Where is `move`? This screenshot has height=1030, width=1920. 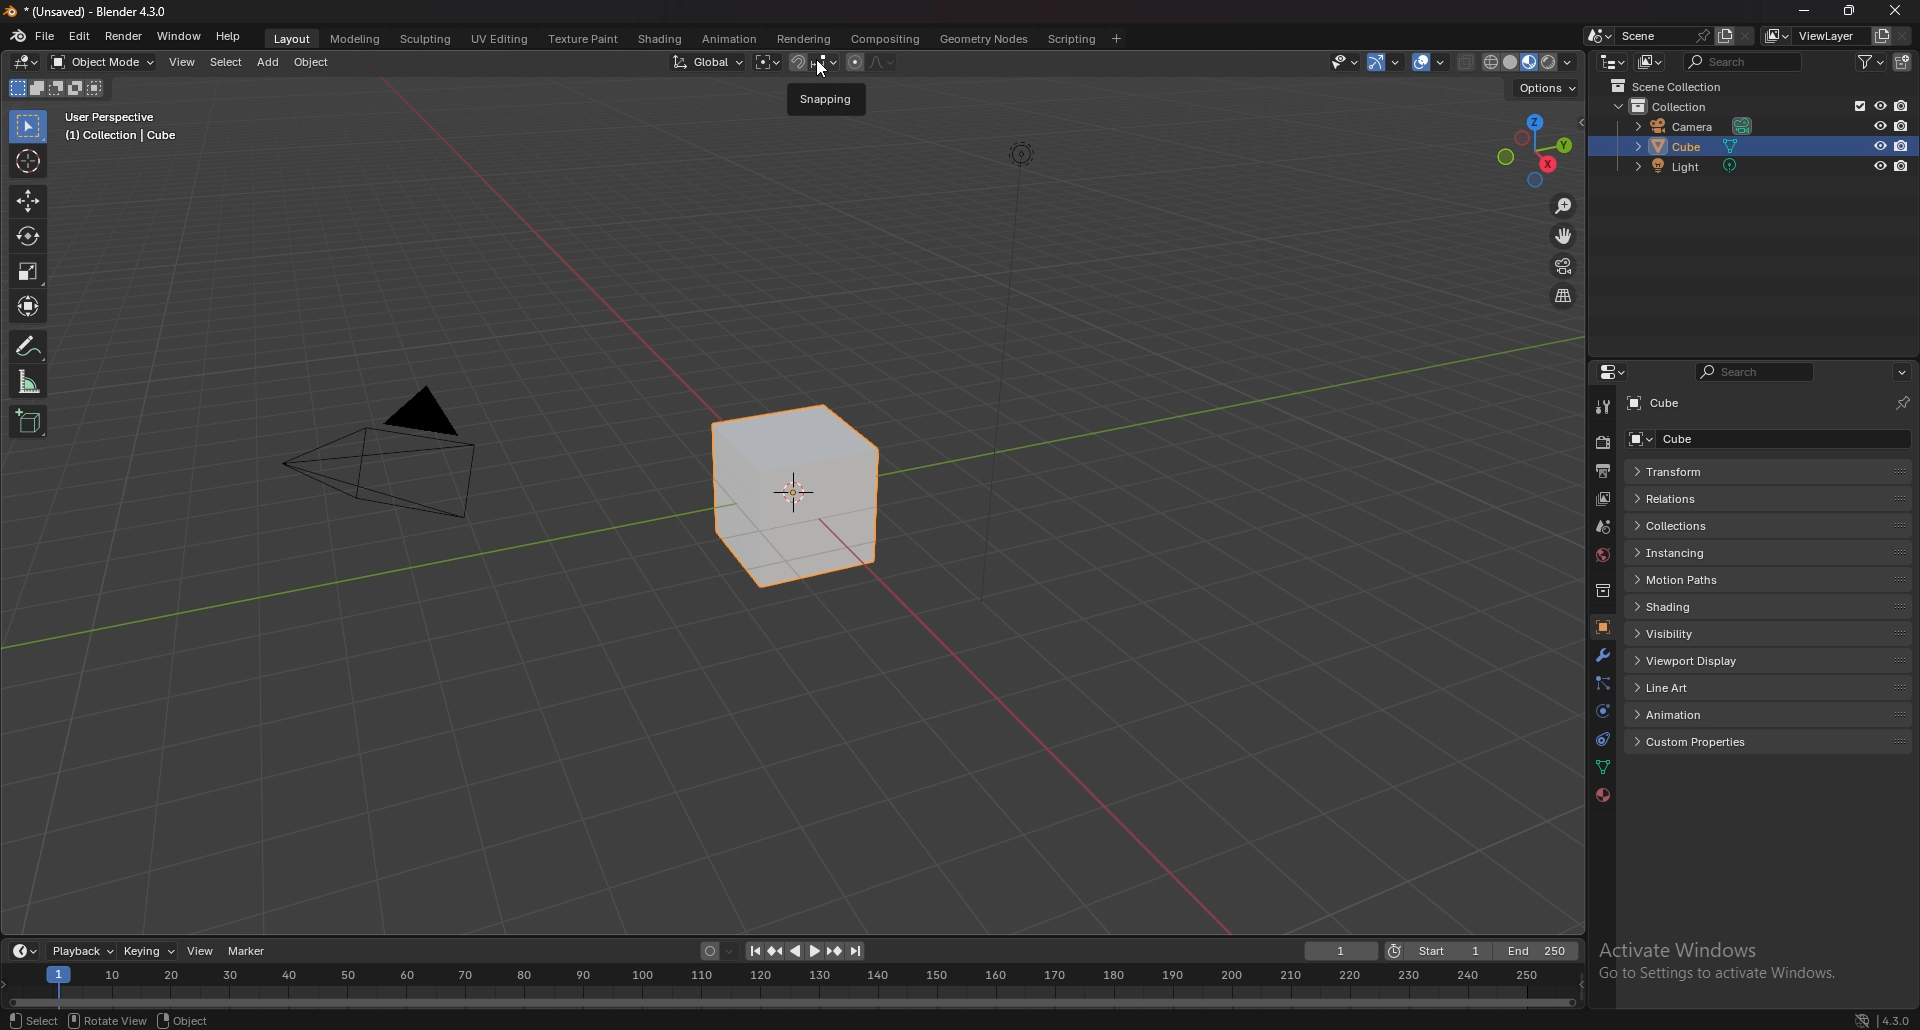
move is located at coordinates (1563, 236).